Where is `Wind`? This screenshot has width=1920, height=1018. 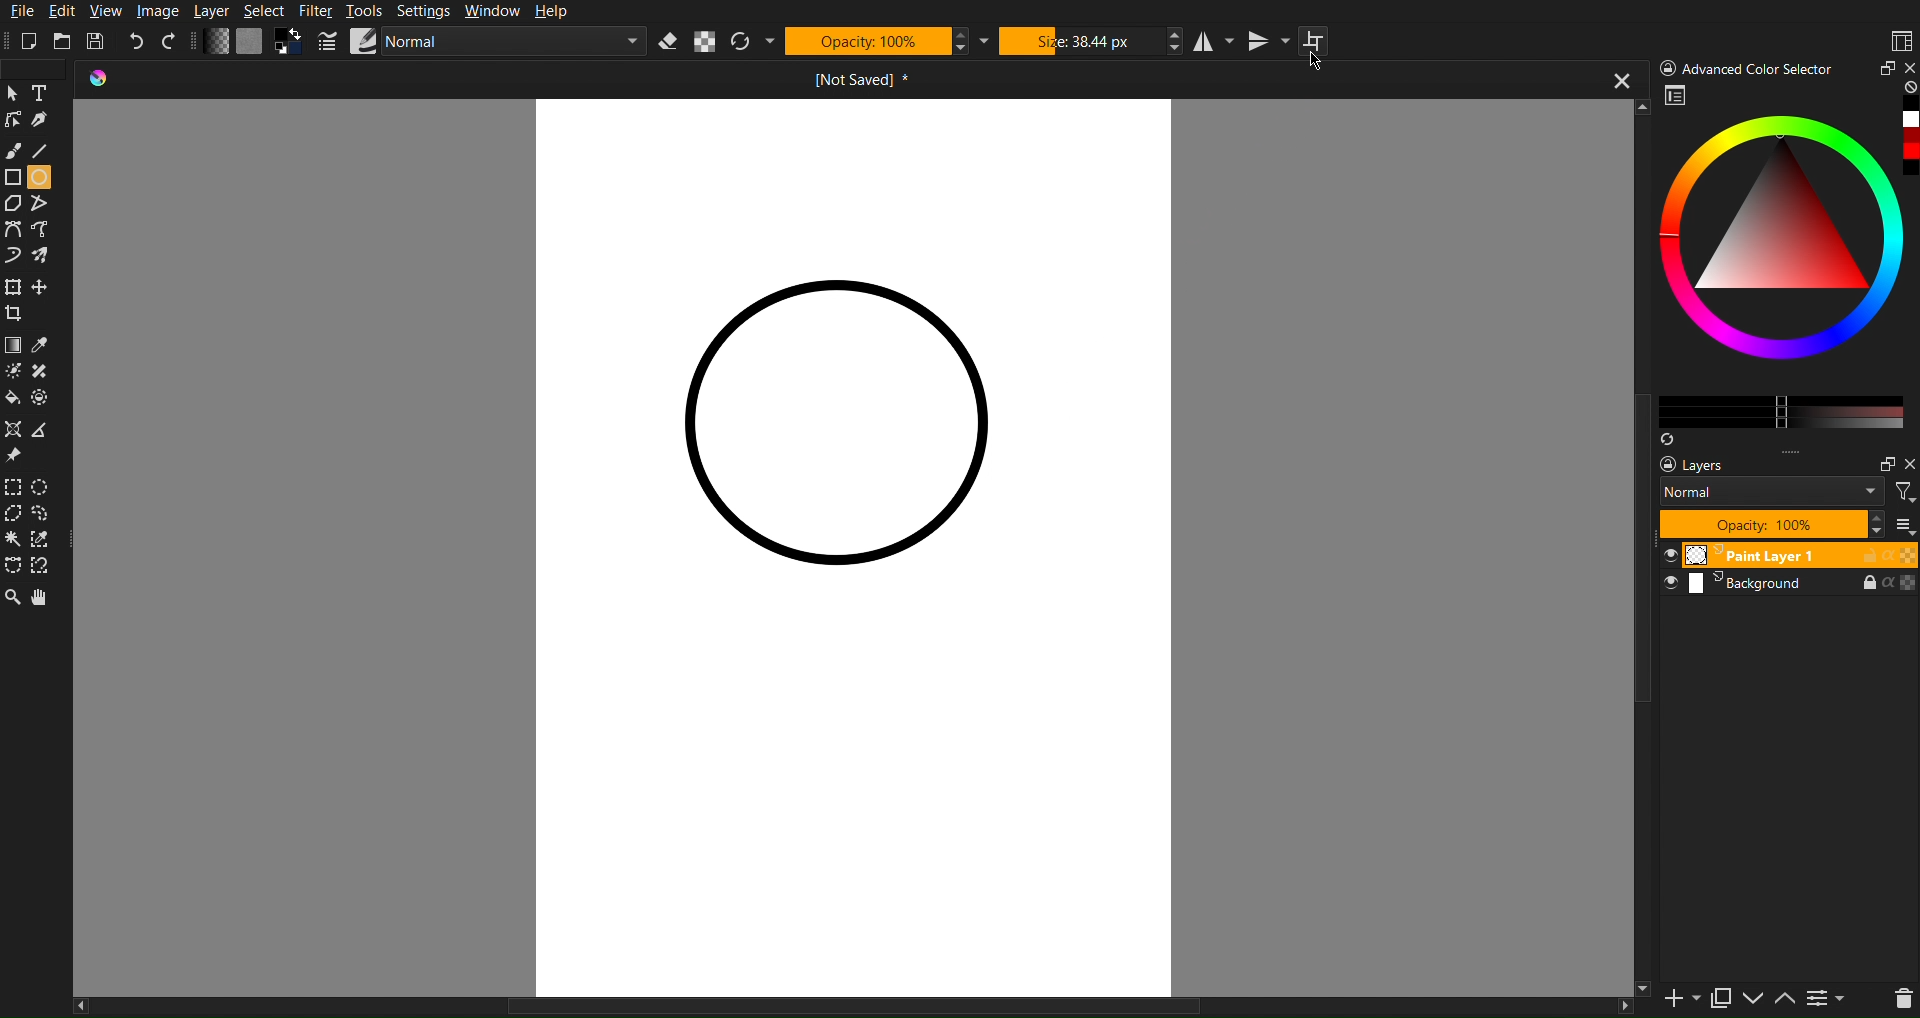
Wind is located at coordinates (13, 539).